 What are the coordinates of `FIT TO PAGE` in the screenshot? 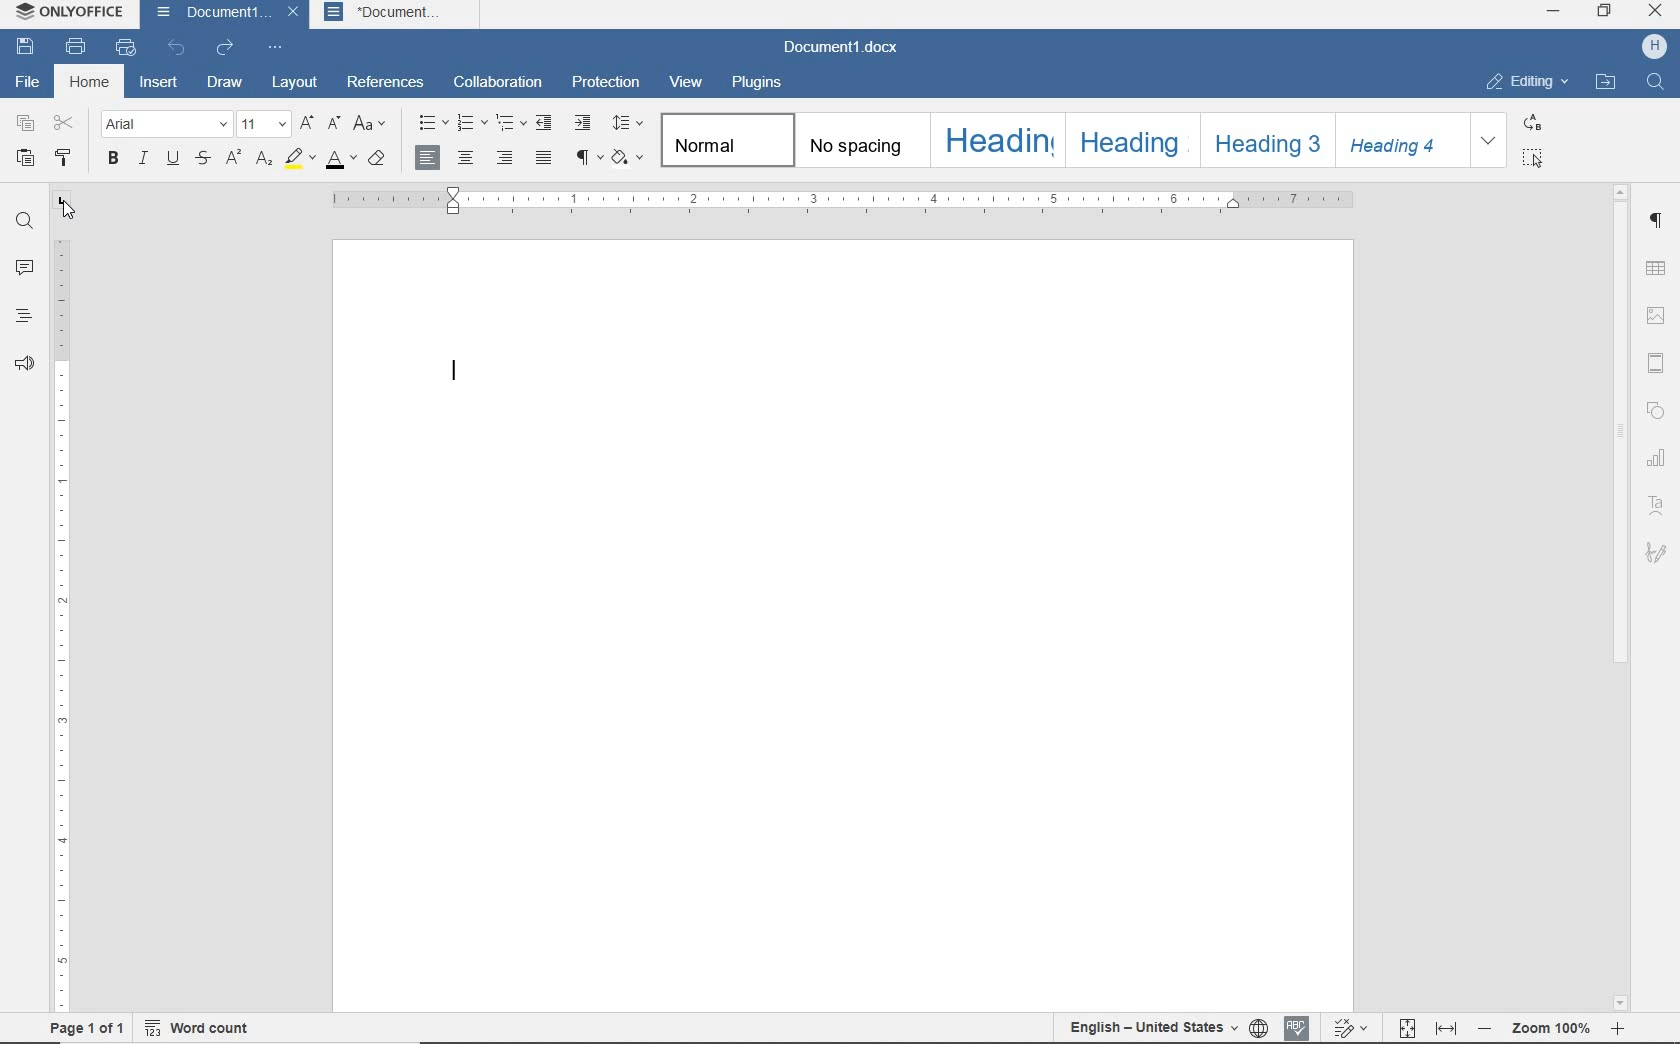 It's located at (1404, 1028).